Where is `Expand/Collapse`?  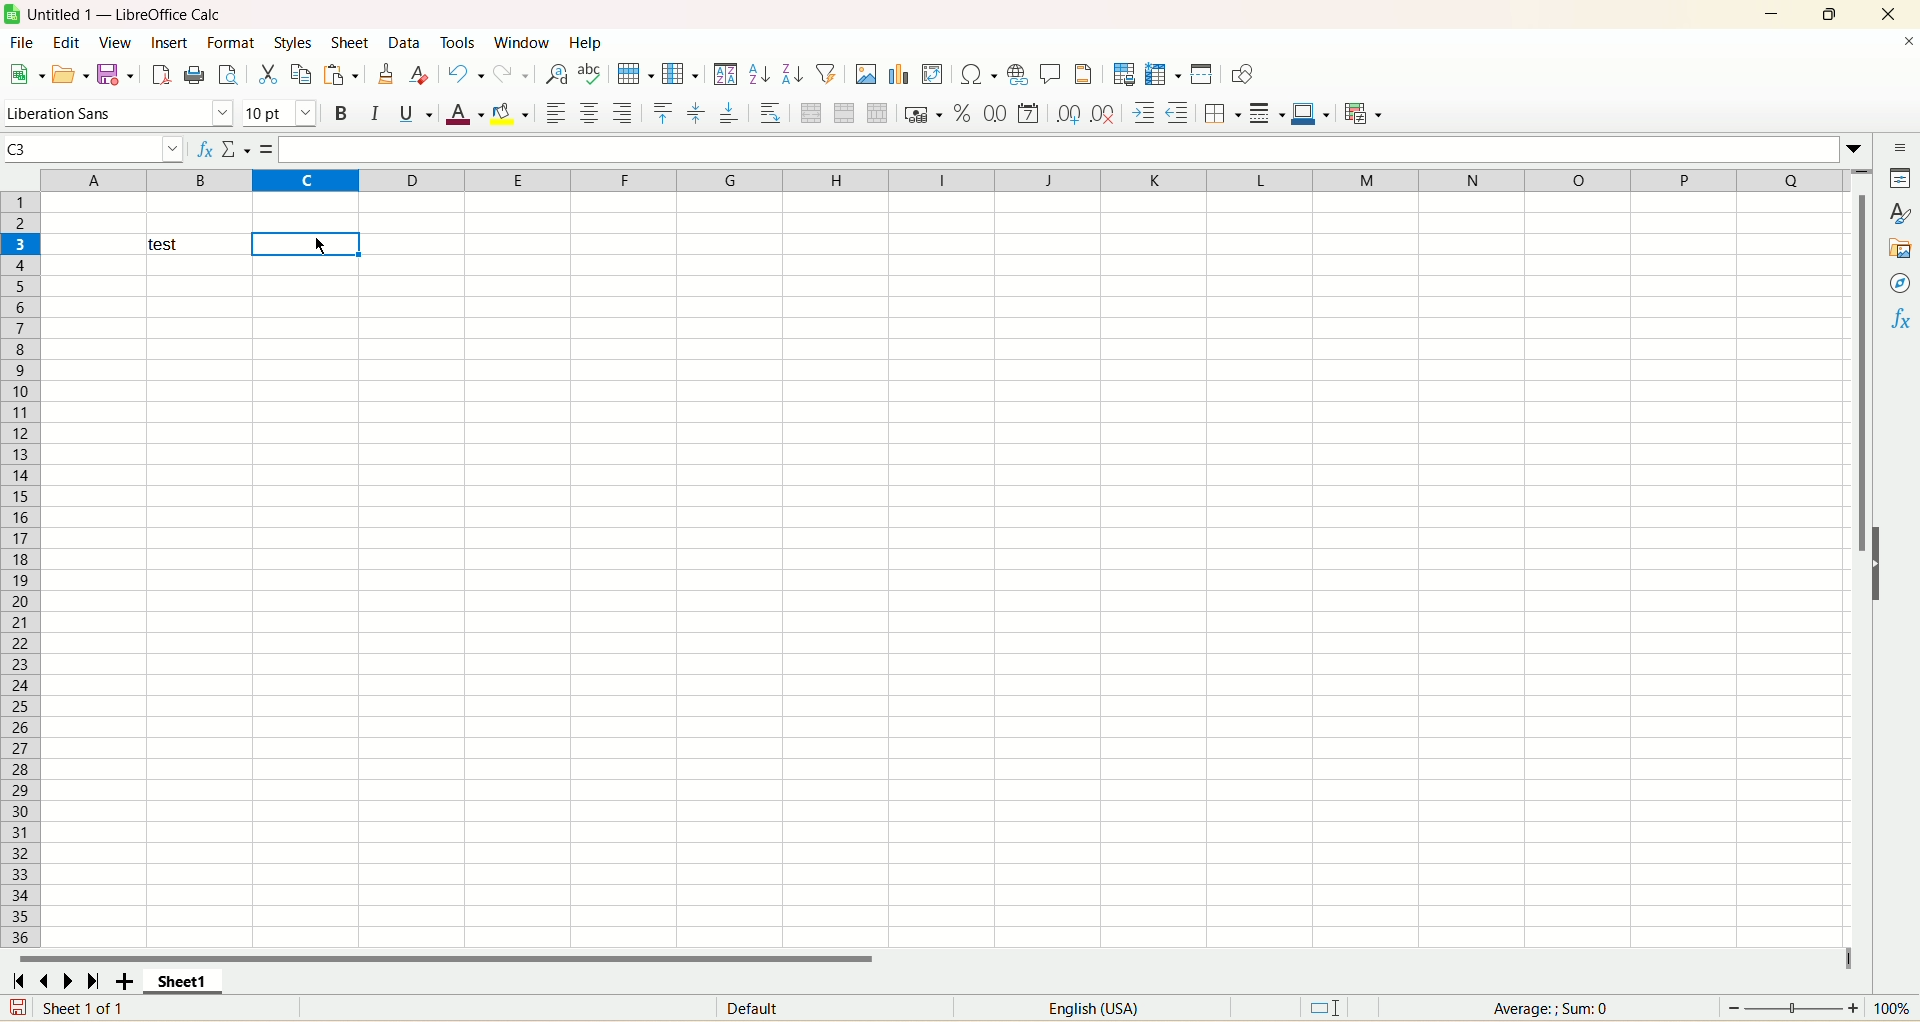
Expand/Collapse is located at coordinates (1877, 564).